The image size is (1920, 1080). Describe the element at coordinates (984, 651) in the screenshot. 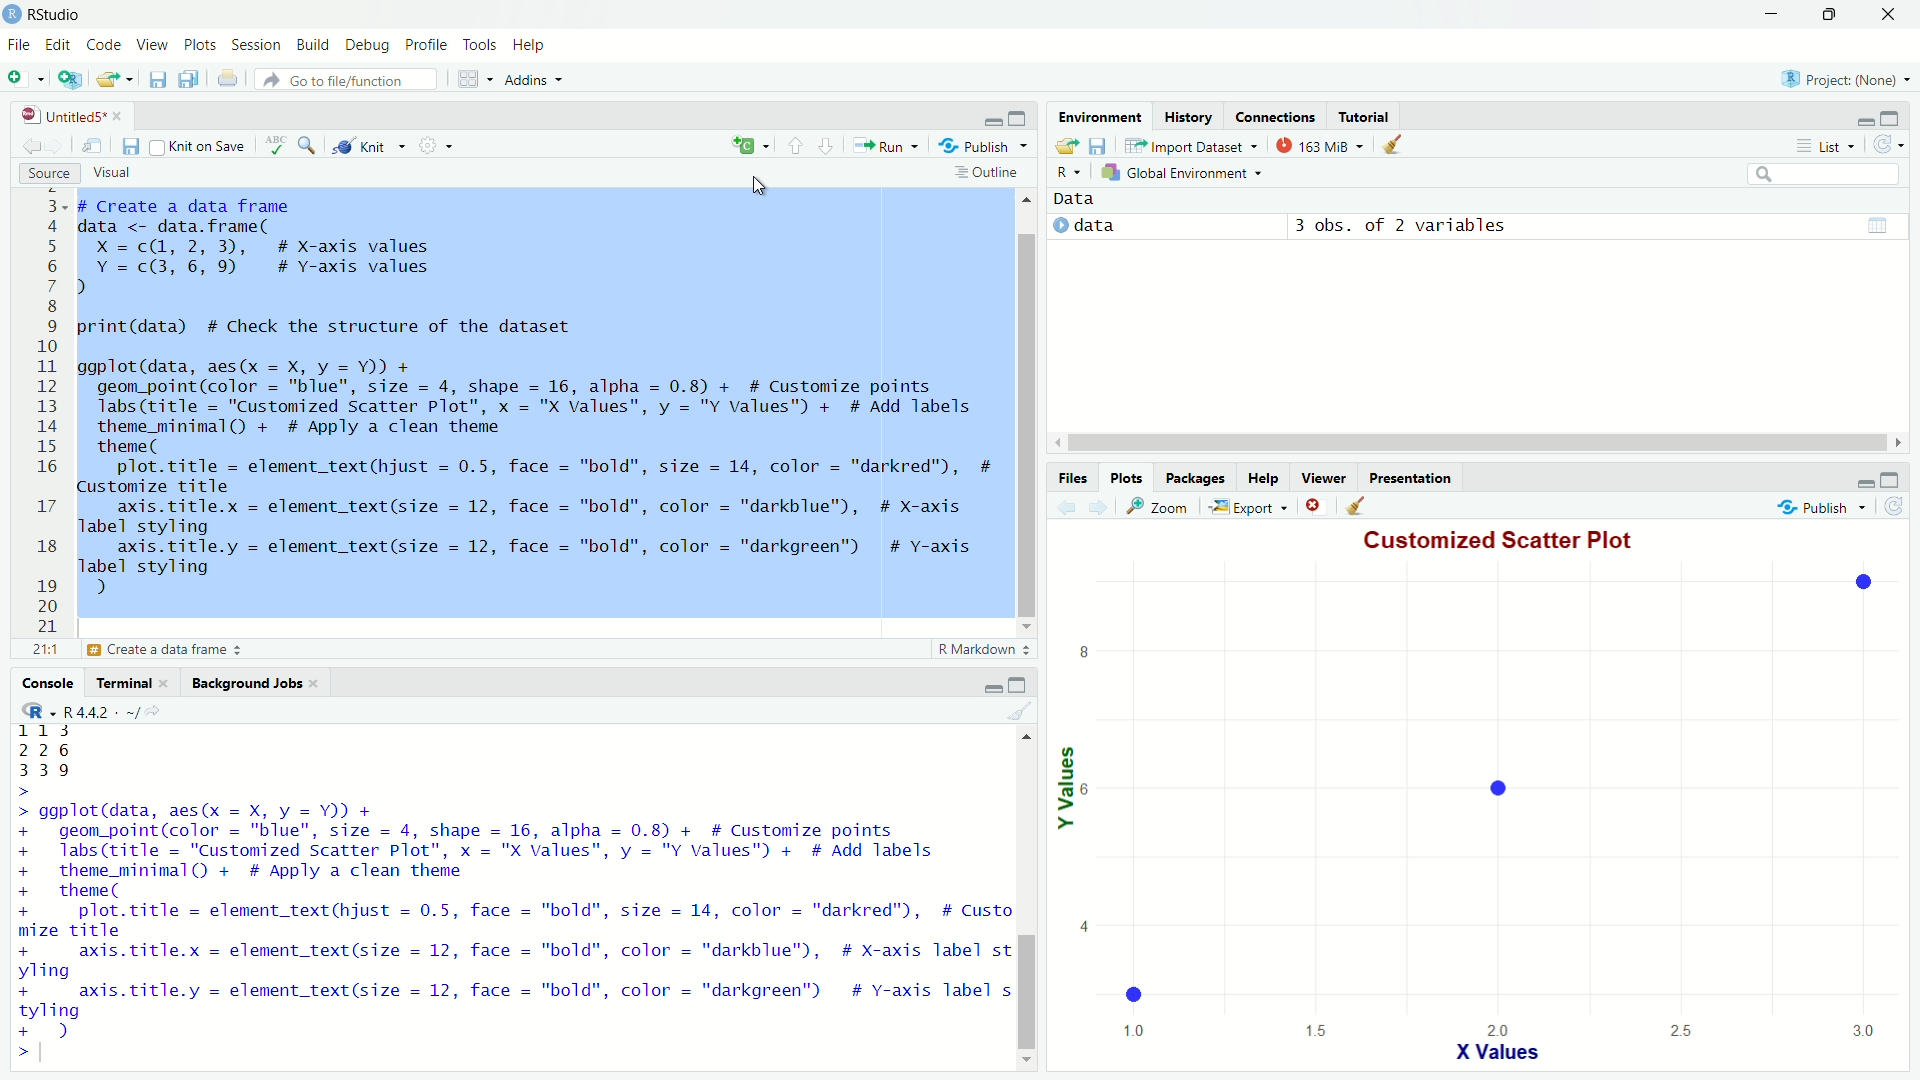

I see `R Markdown` at that location.